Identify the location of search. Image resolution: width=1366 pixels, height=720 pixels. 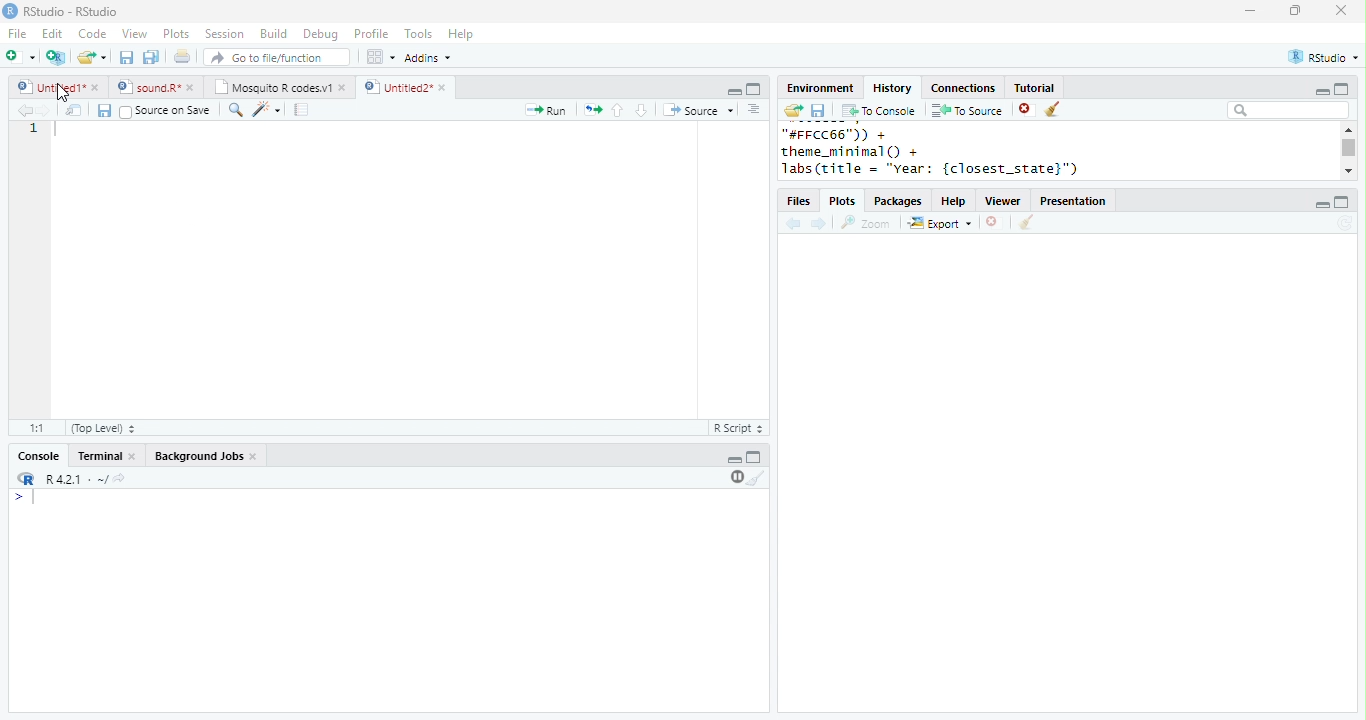
(233, 110).